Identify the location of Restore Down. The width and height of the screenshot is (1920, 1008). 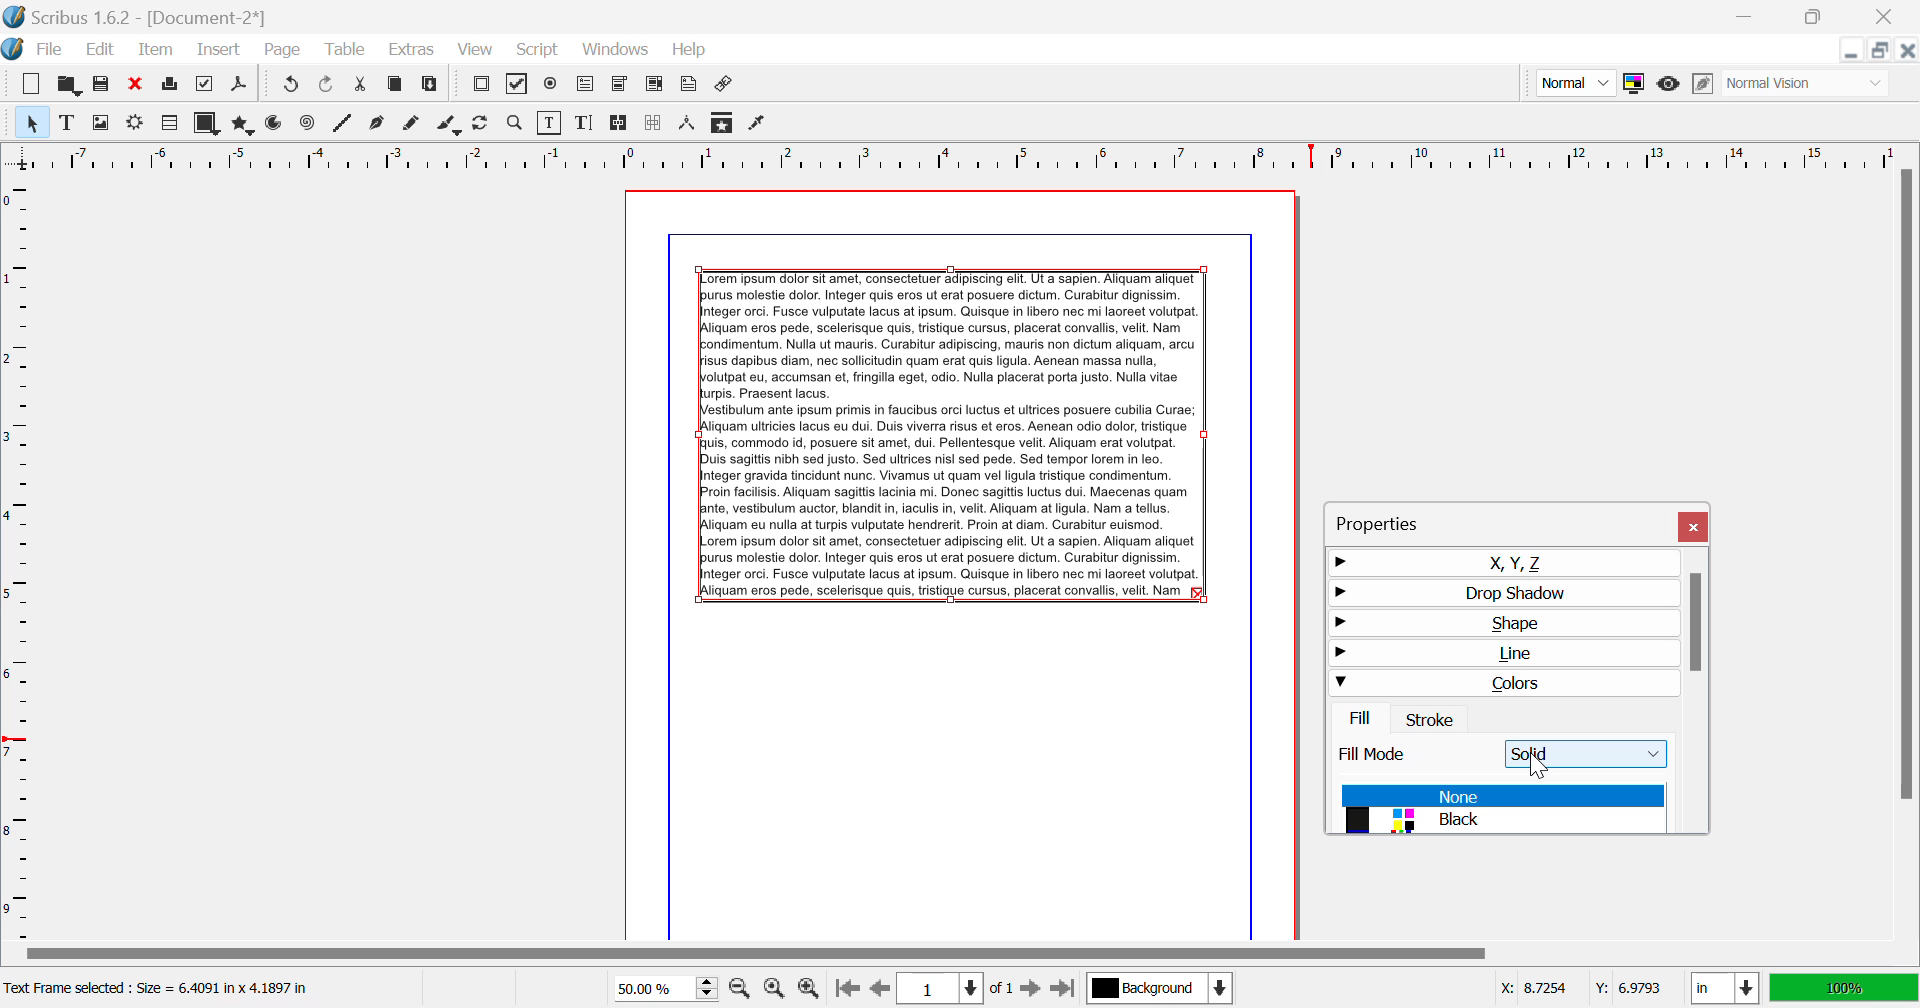
(1750, 17).